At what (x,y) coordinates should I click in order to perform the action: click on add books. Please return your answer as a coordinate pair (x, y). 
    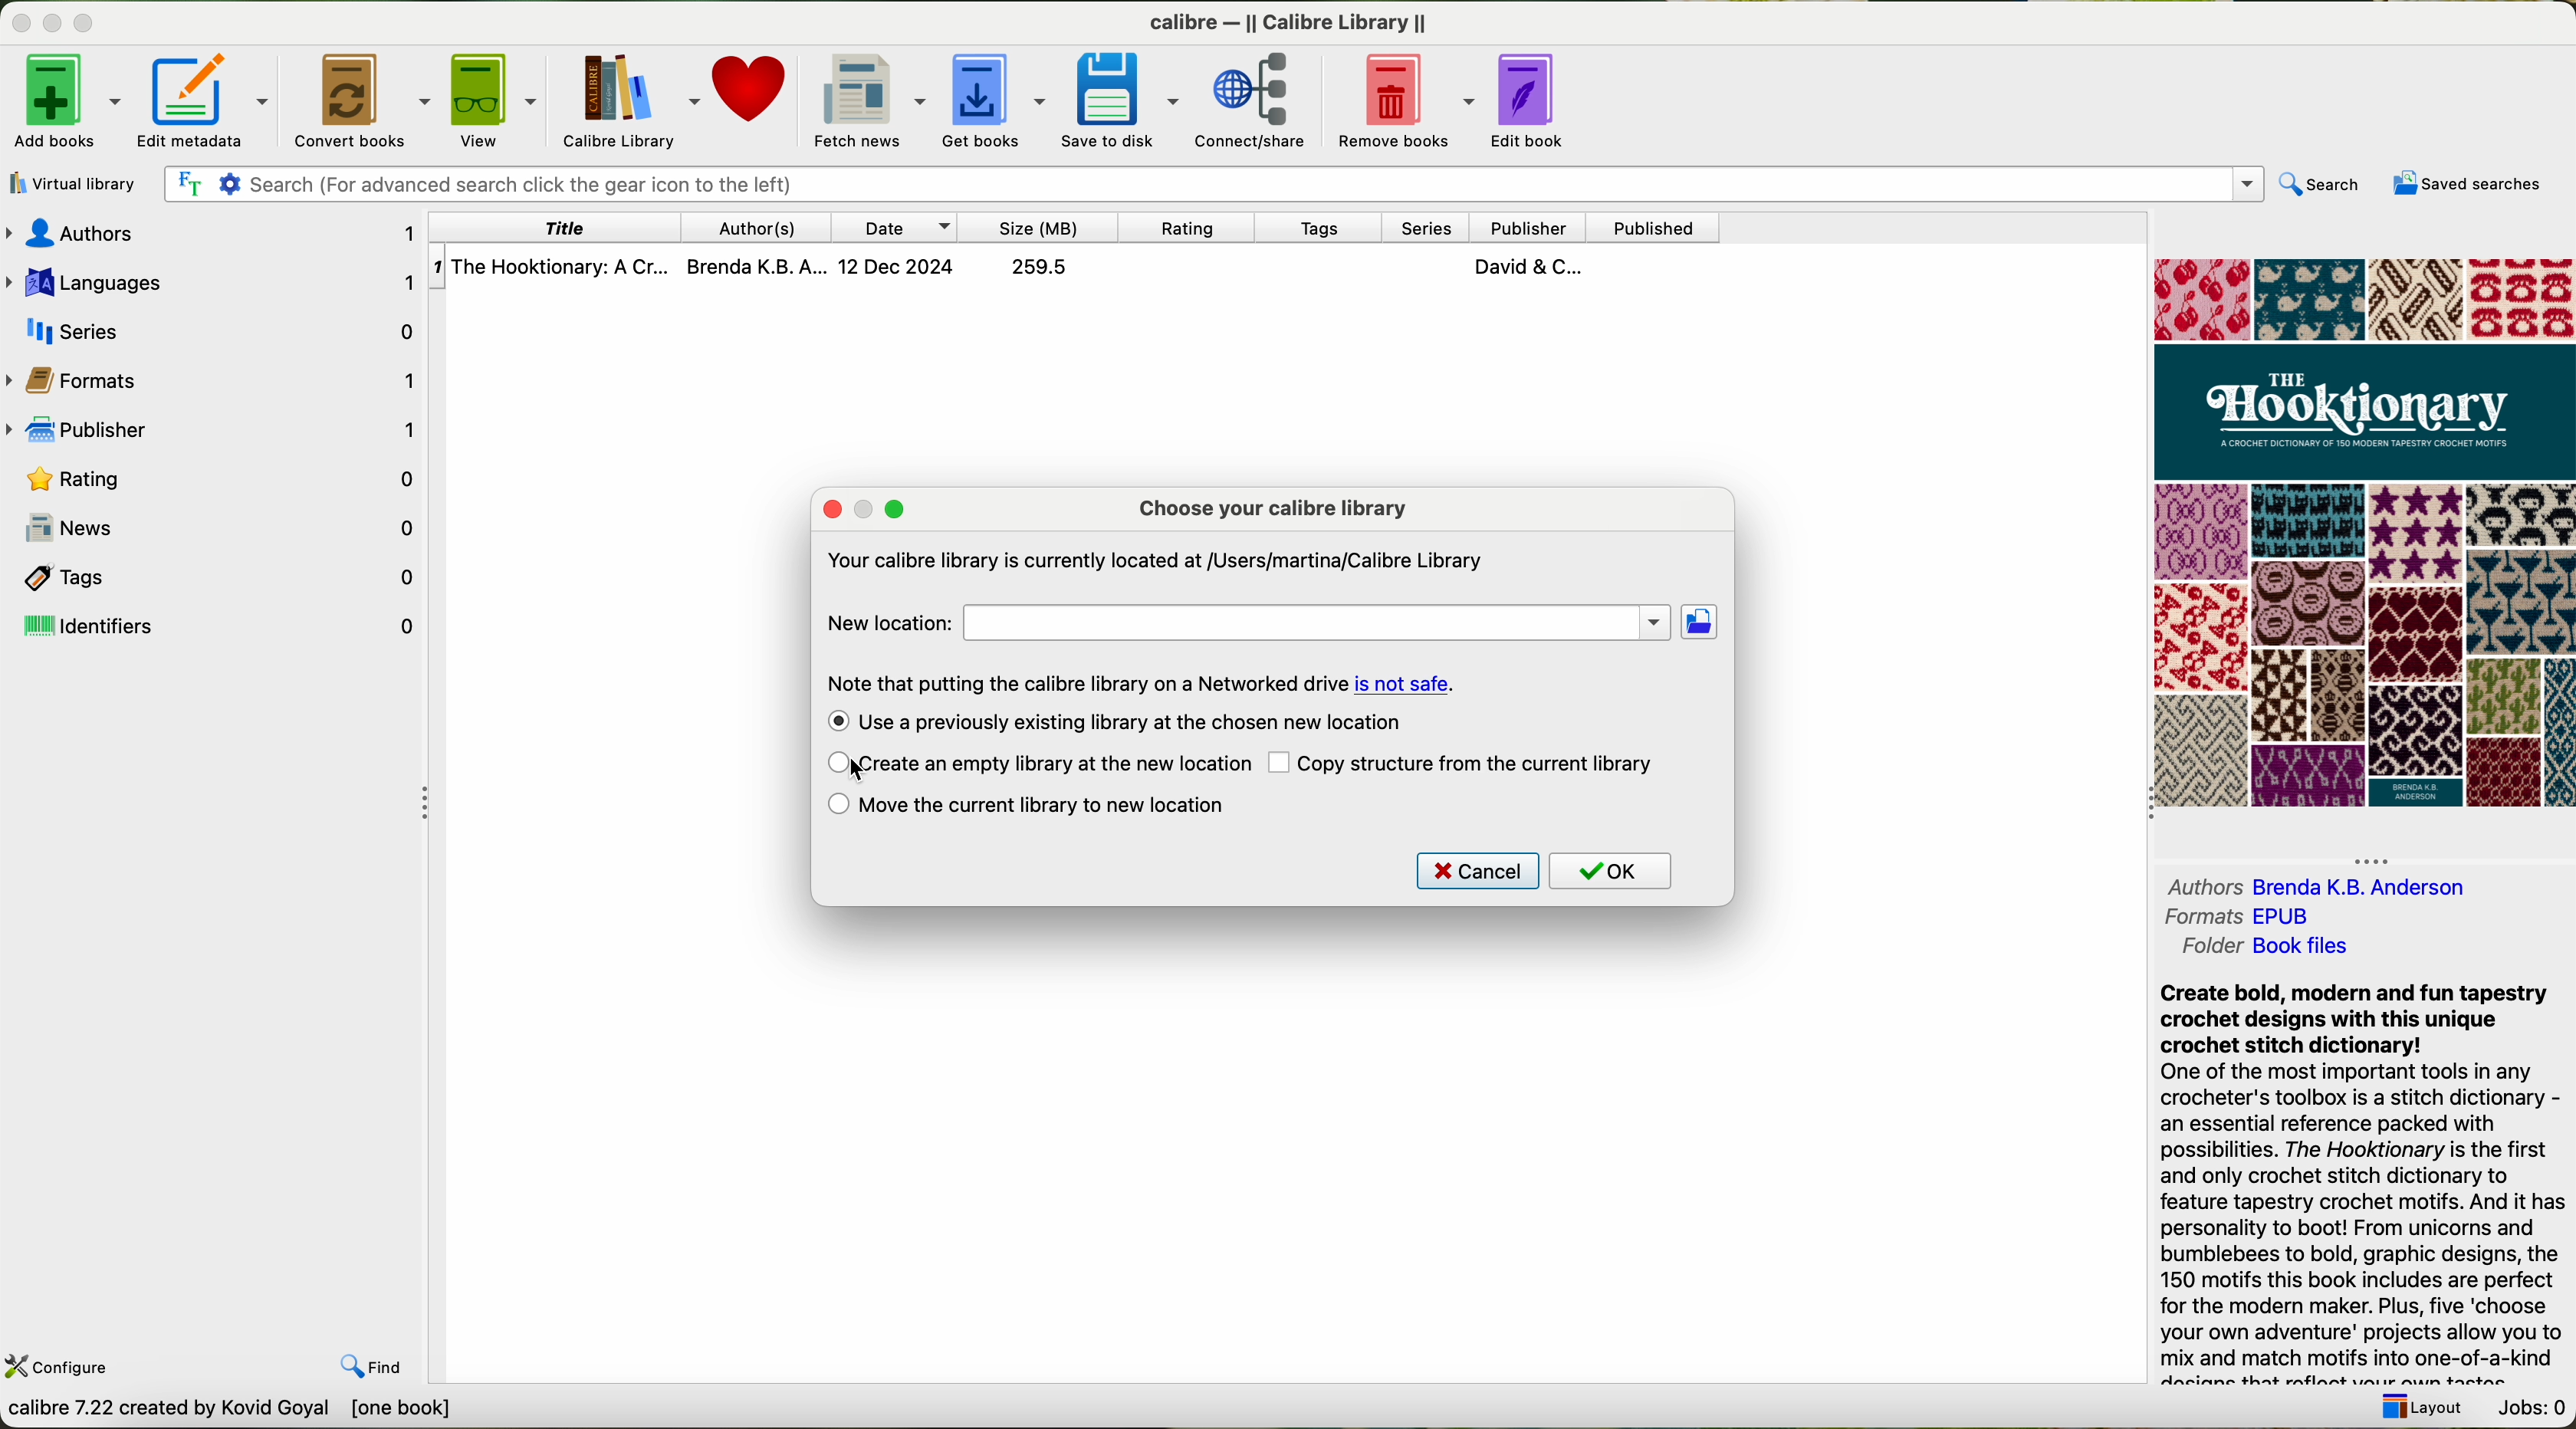
    Looking at the image, I should click on (63, 104).